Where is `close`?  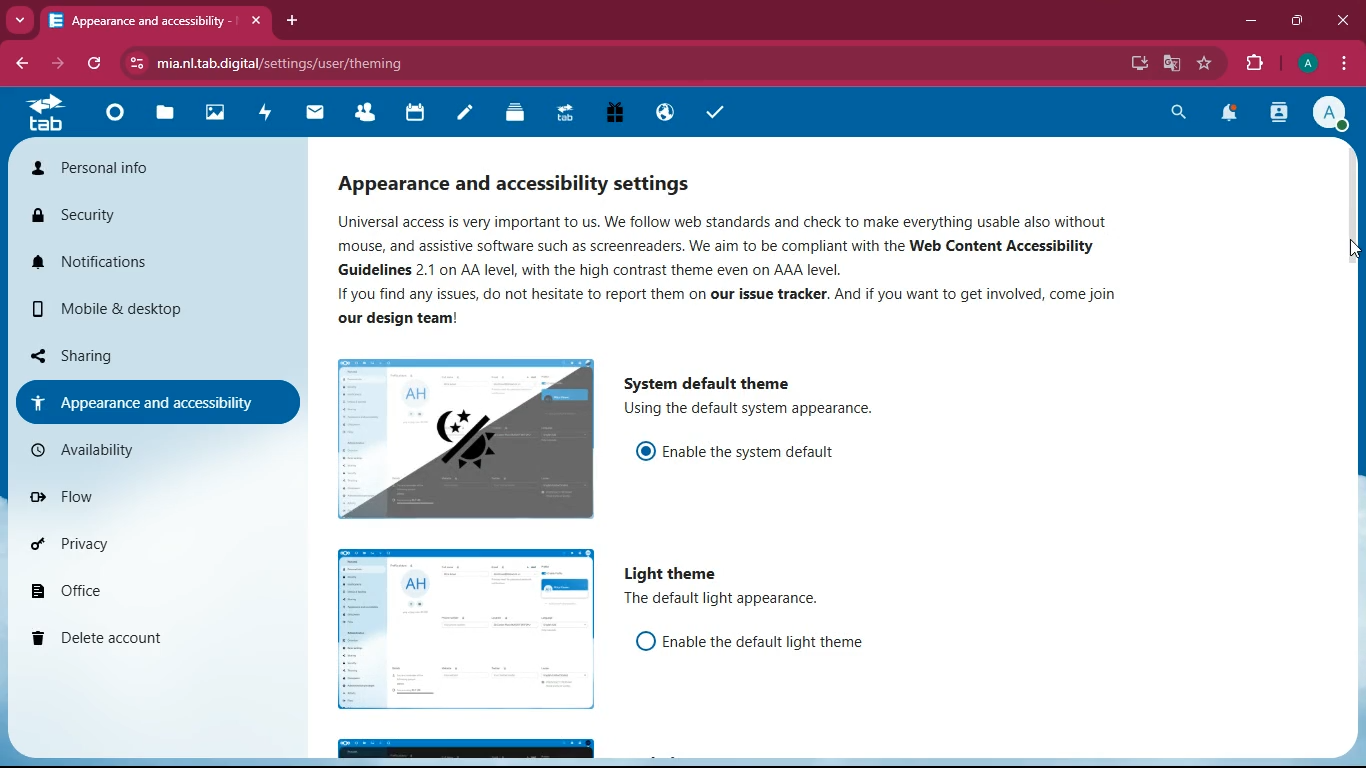
close is located at coordinates (1344, 20).